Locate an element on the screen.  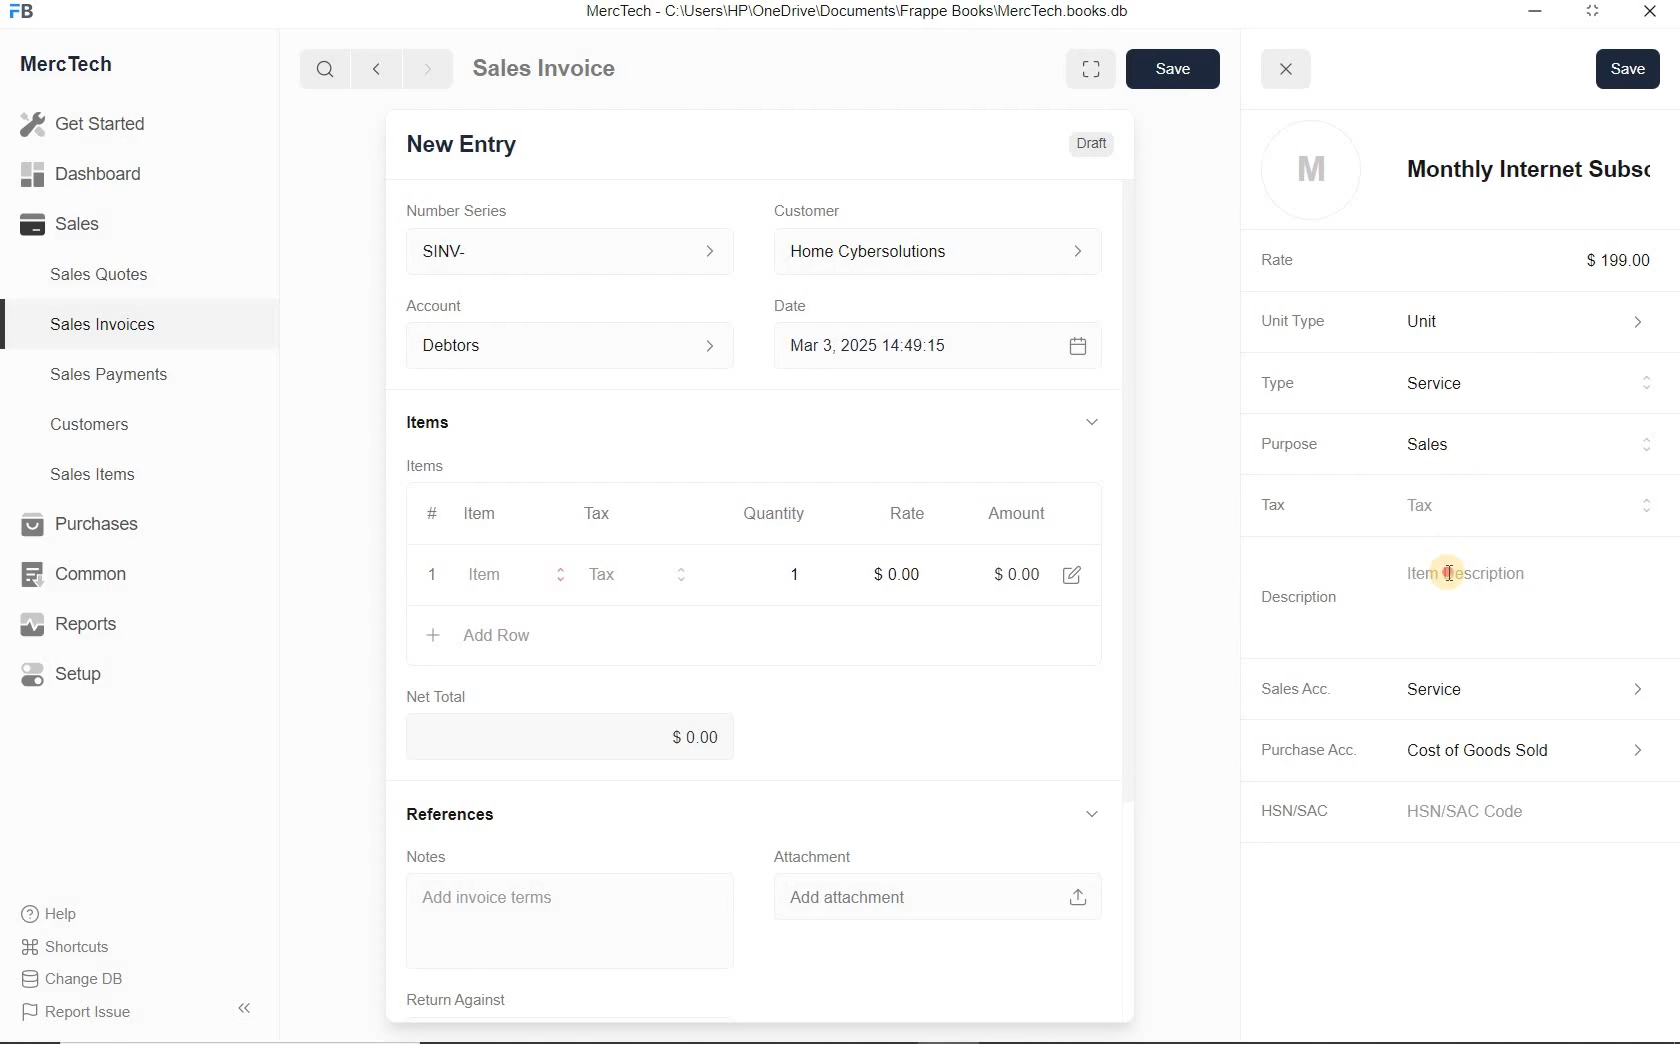
Number Series is located at coordinates (469, 208).